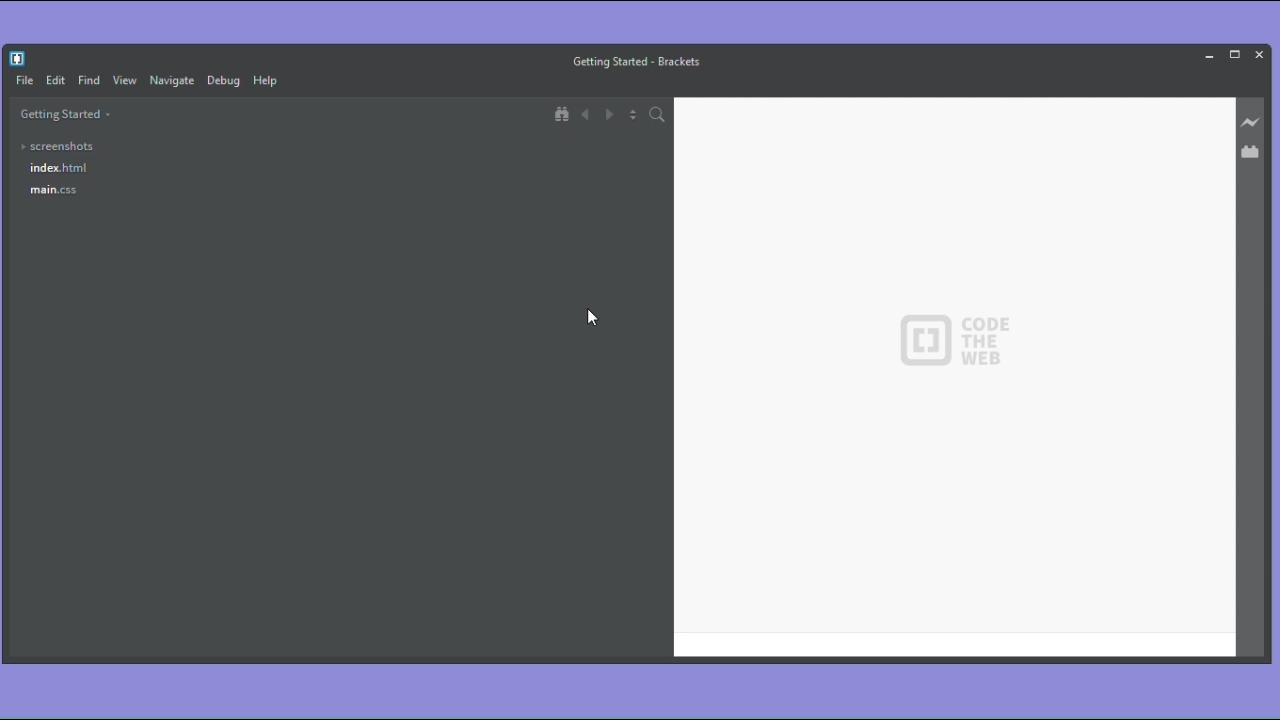 The height and width of the screenshot is (720, 1280). Describe the element at coordinates (660, 116) in the screenshot. I see `search` at that location.